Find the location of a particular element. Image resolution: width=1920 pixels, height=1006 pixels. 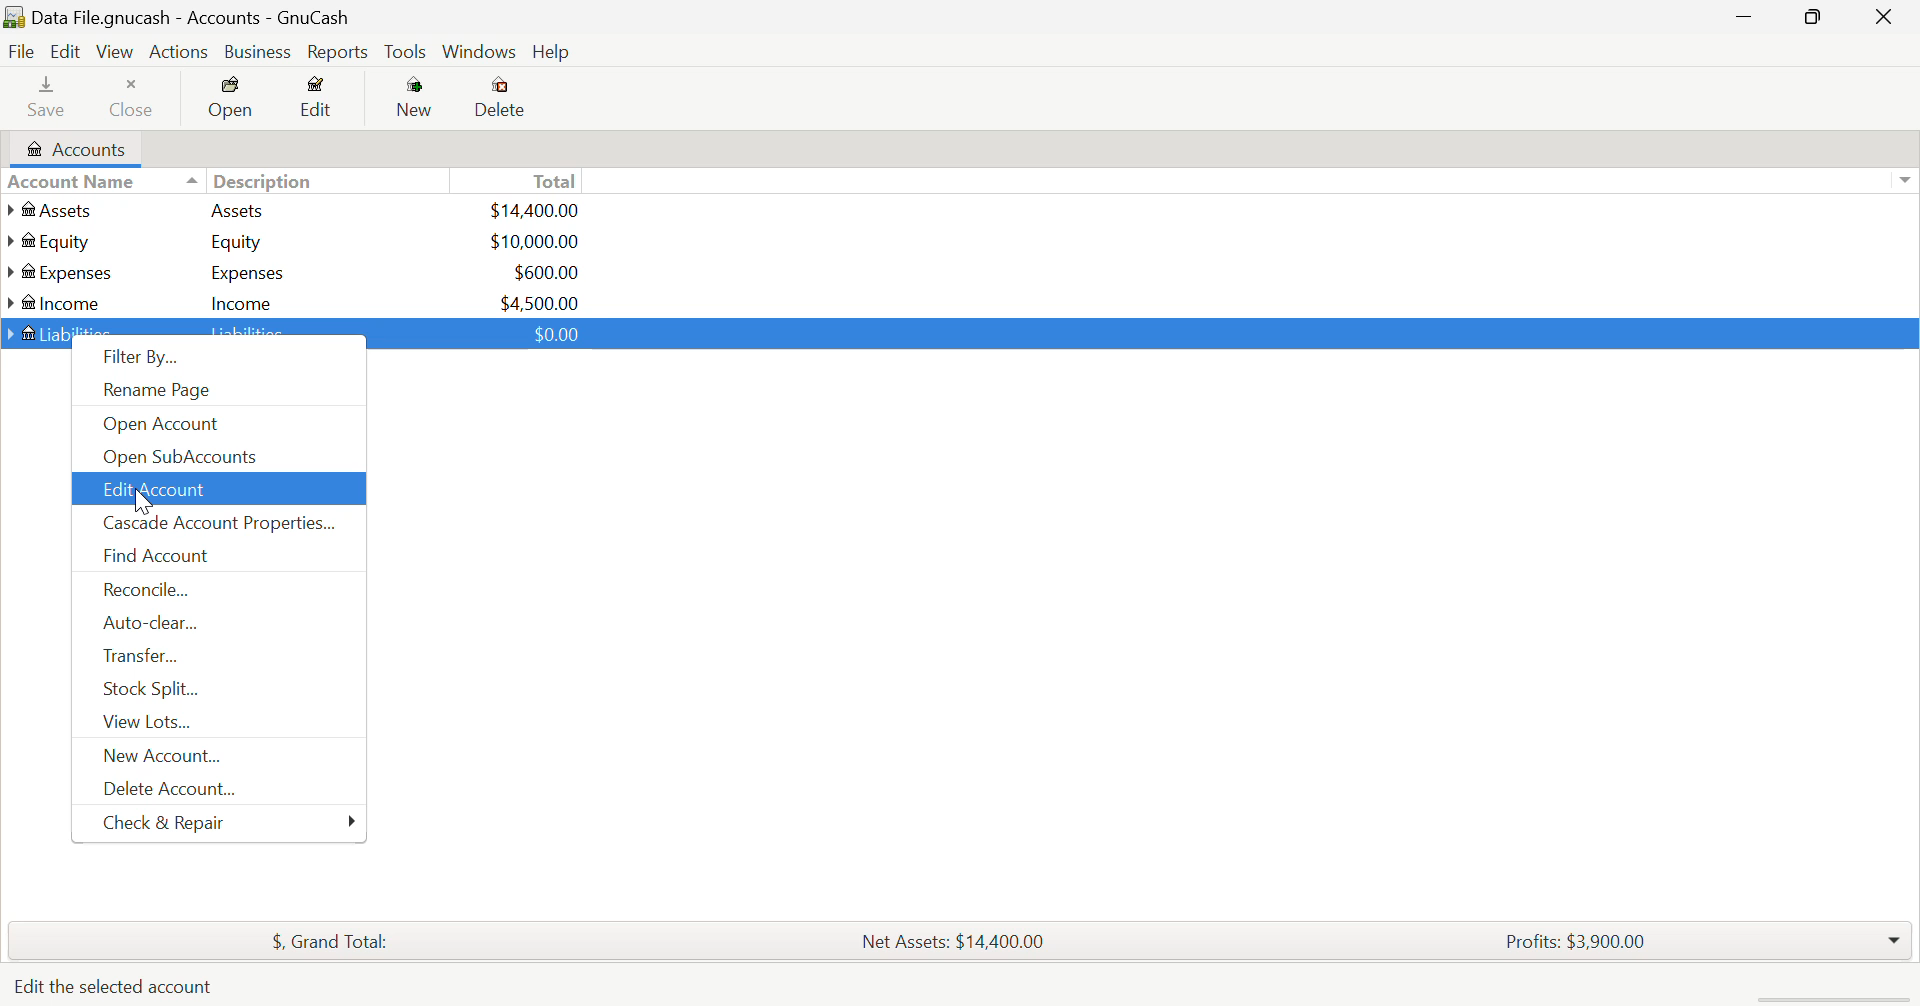

Save is located at coordinates (38, 100).